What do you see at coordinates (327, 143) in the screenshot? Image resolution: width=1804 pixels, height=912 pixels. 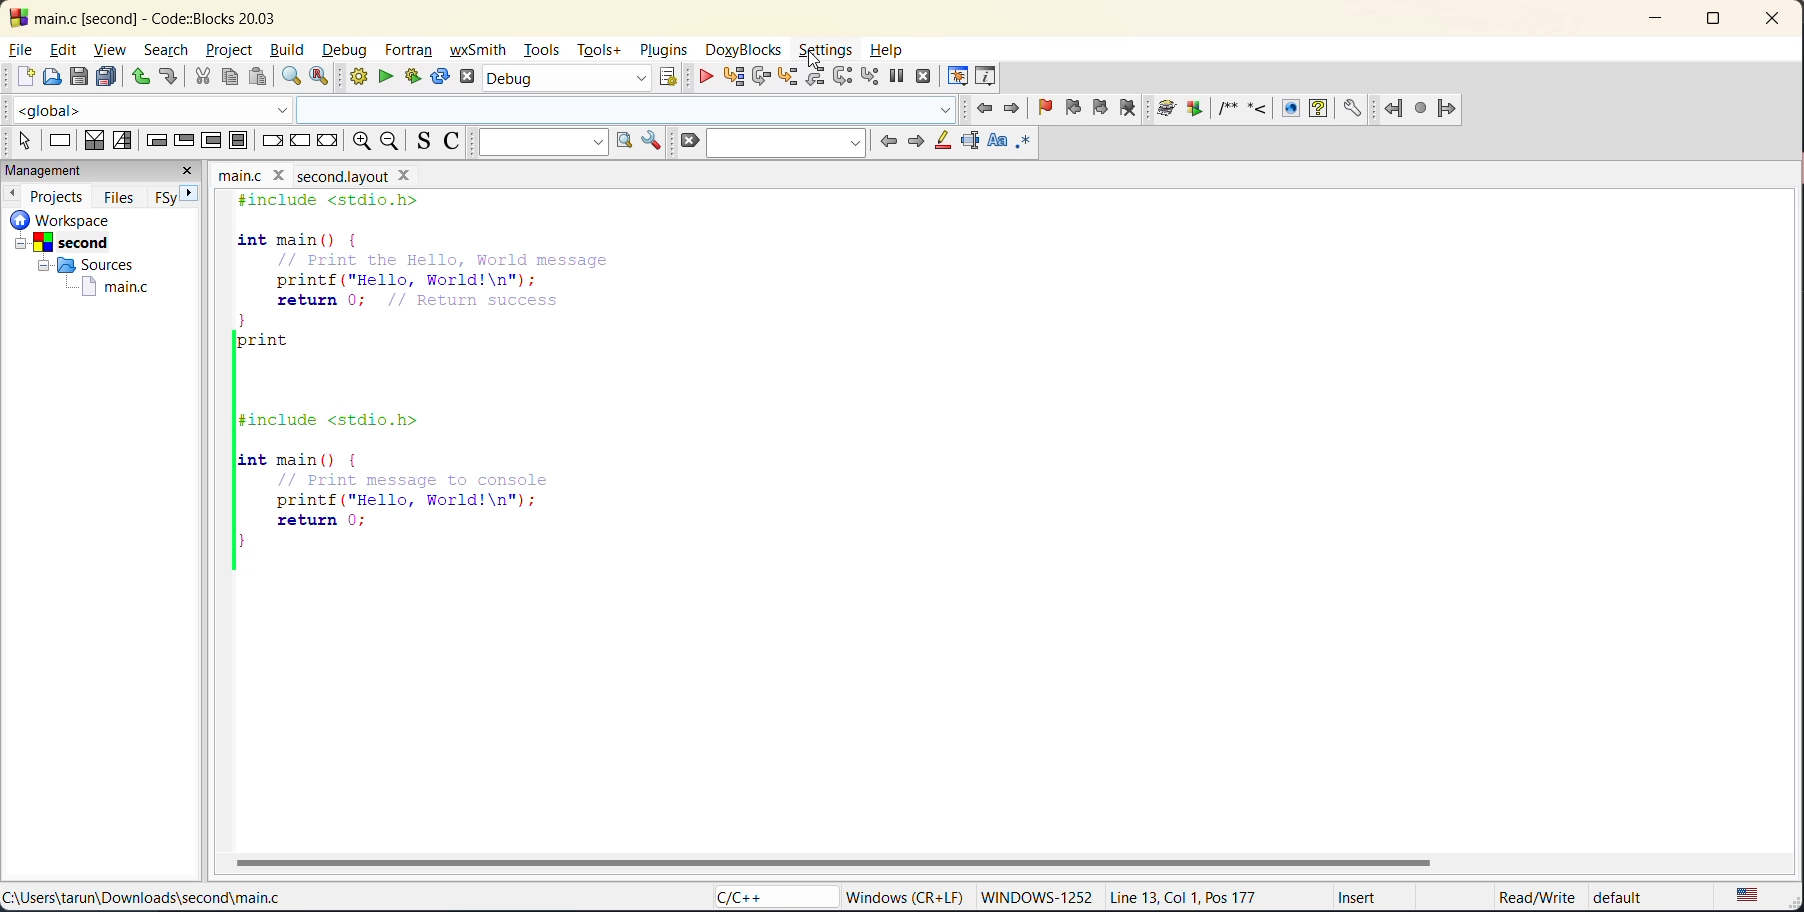 I see `return instruction` at bounding box center [327, 143].